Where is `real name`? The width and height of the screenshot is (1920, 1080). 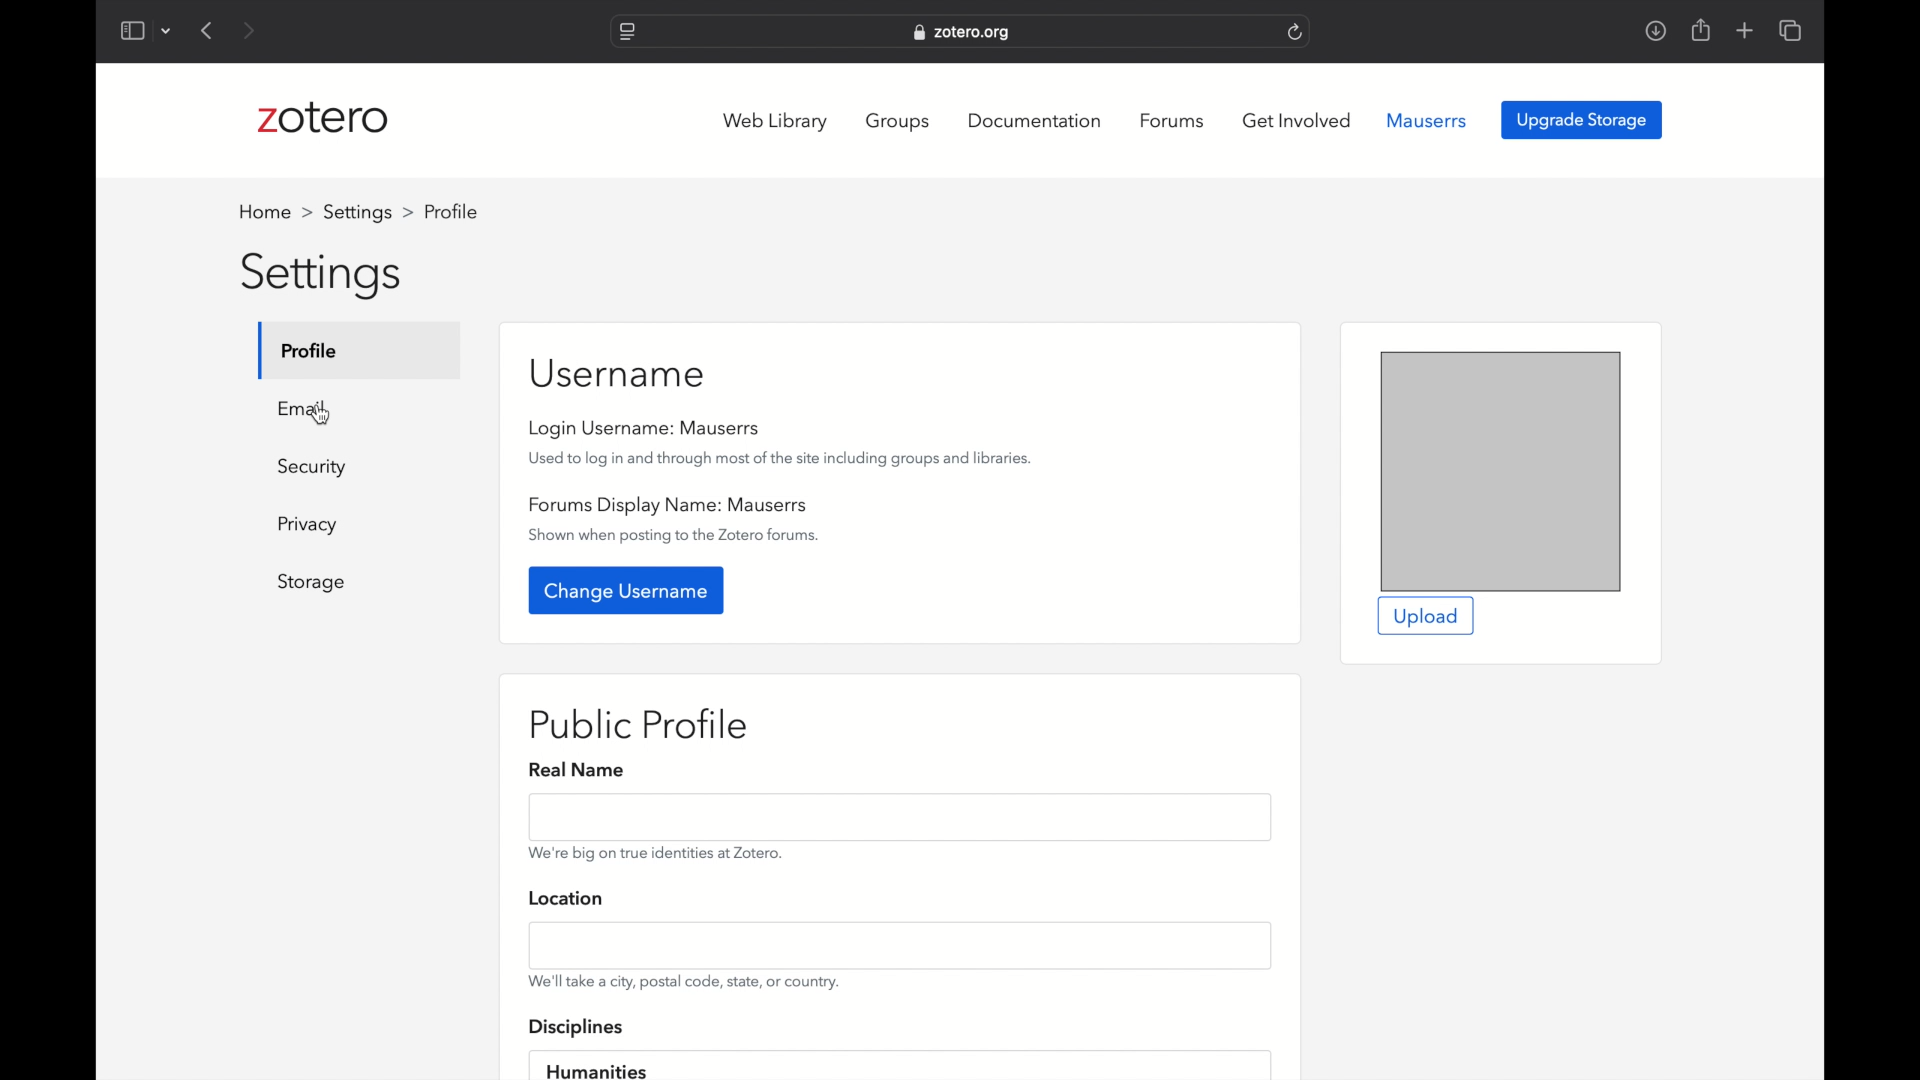
real name is located at coordinates (576, 772).